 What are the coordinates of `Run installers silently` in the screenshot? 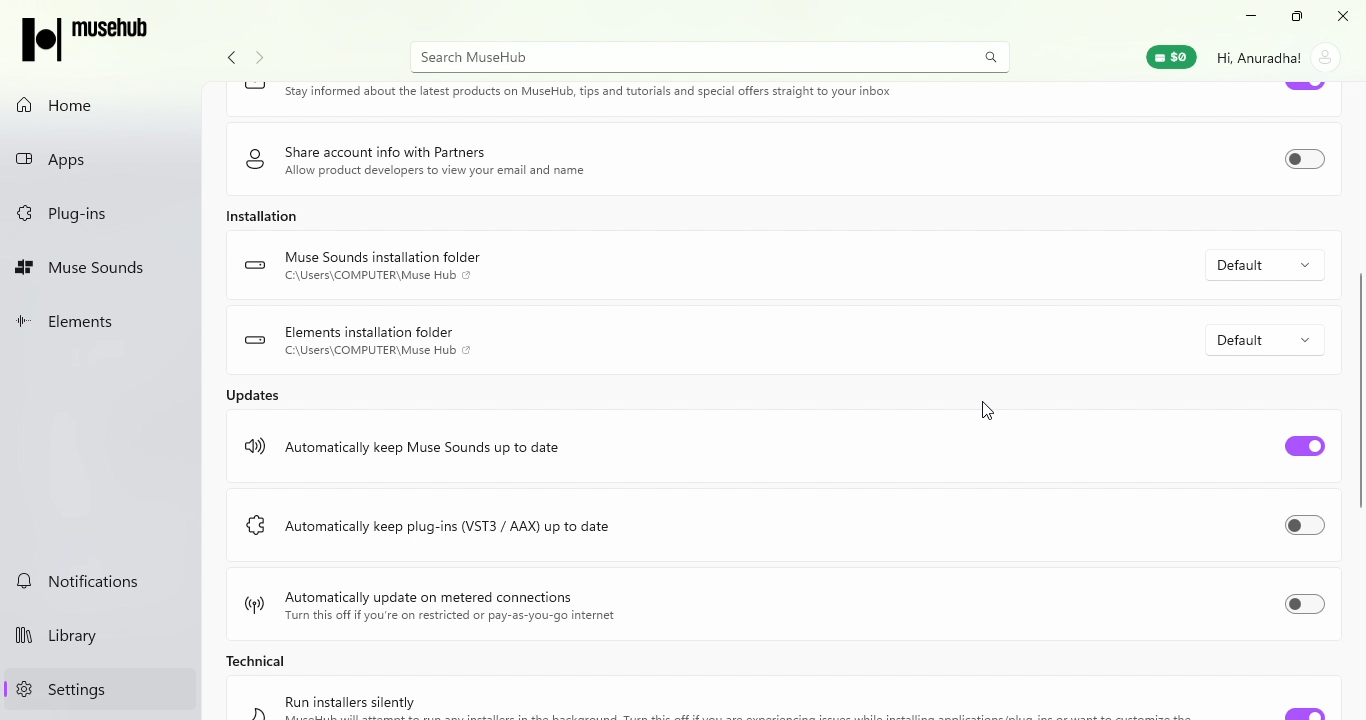 It's located at (352, 700).